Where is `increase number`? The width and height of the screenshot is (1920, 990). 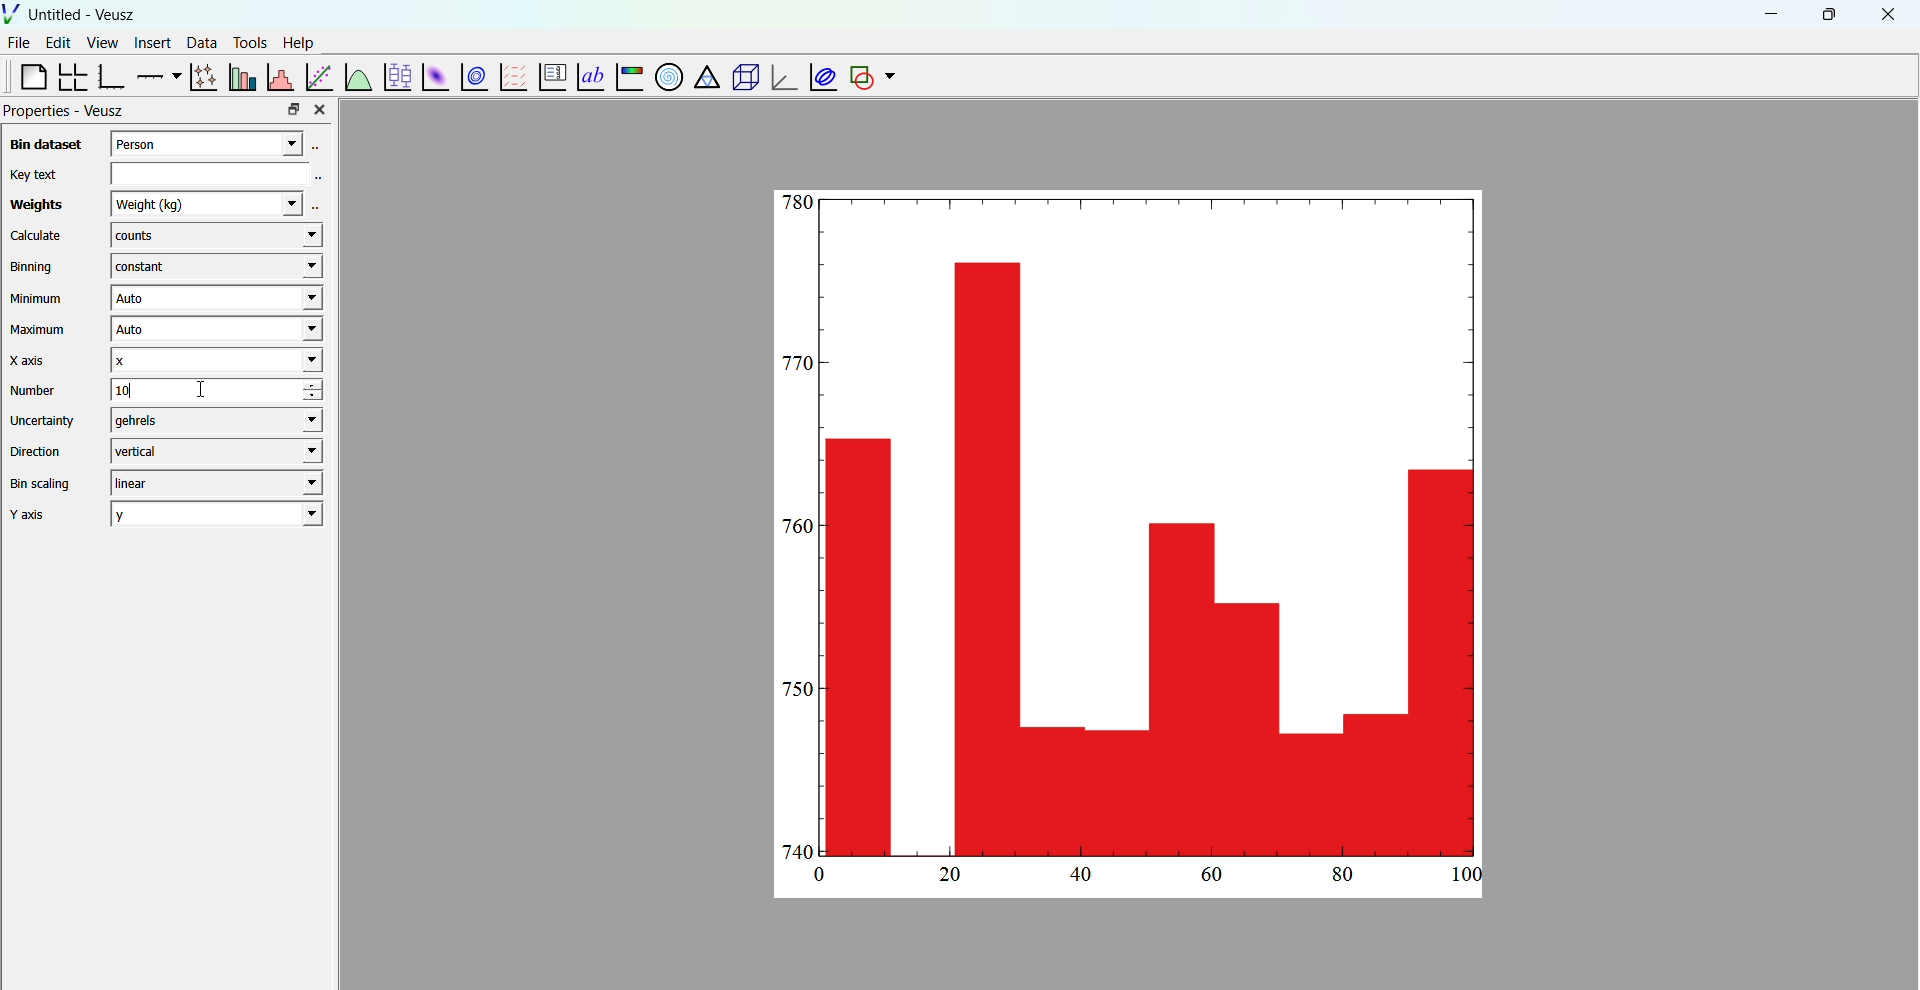
increase number is located at coordinates (327, 385).